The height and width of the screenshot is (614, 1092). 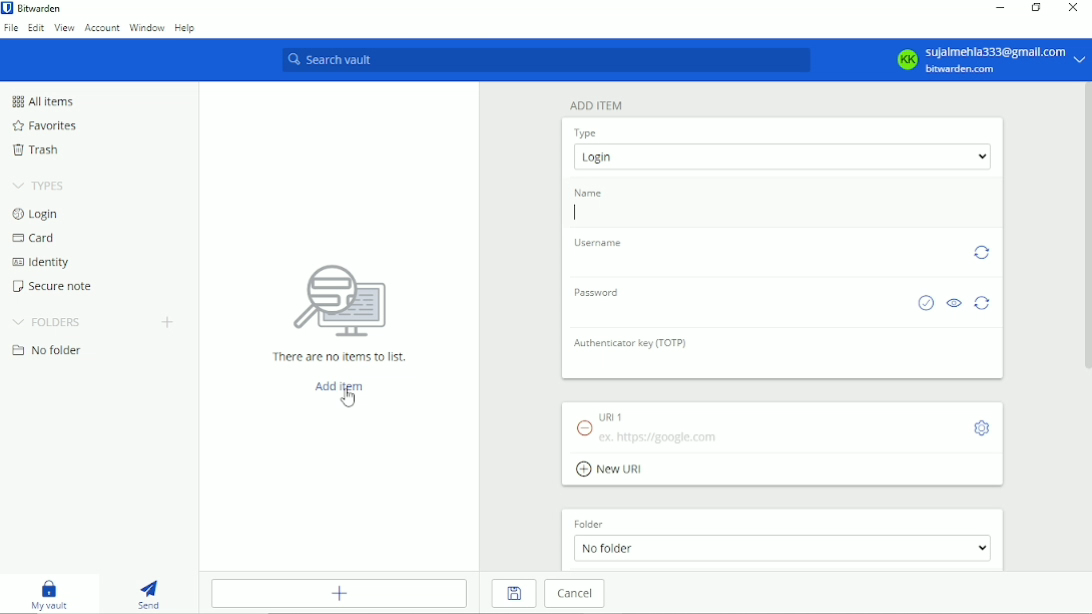 I want to click on cursor, so click(x=348, y=397).